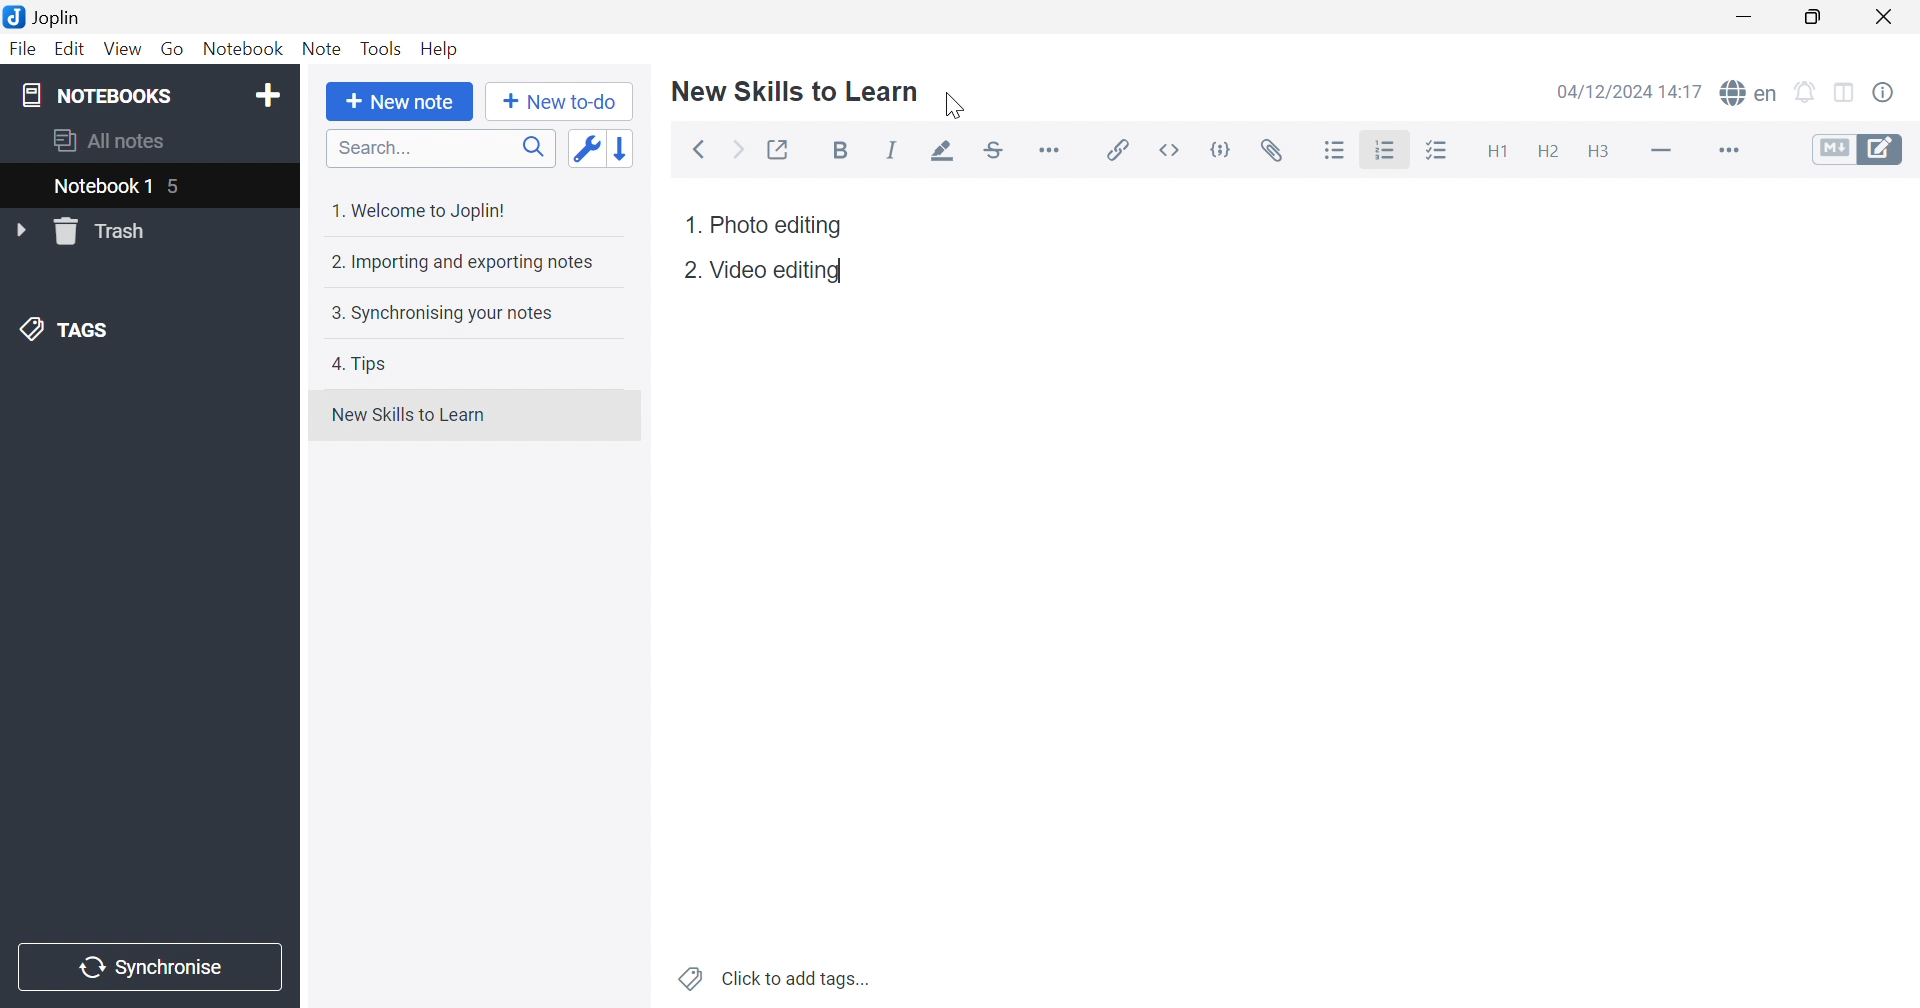 The width and height of the screenshot is (1920, 1008). Describe the element at coordinates (99, 185) in the screenshot. I see `Notebook1` at that location.